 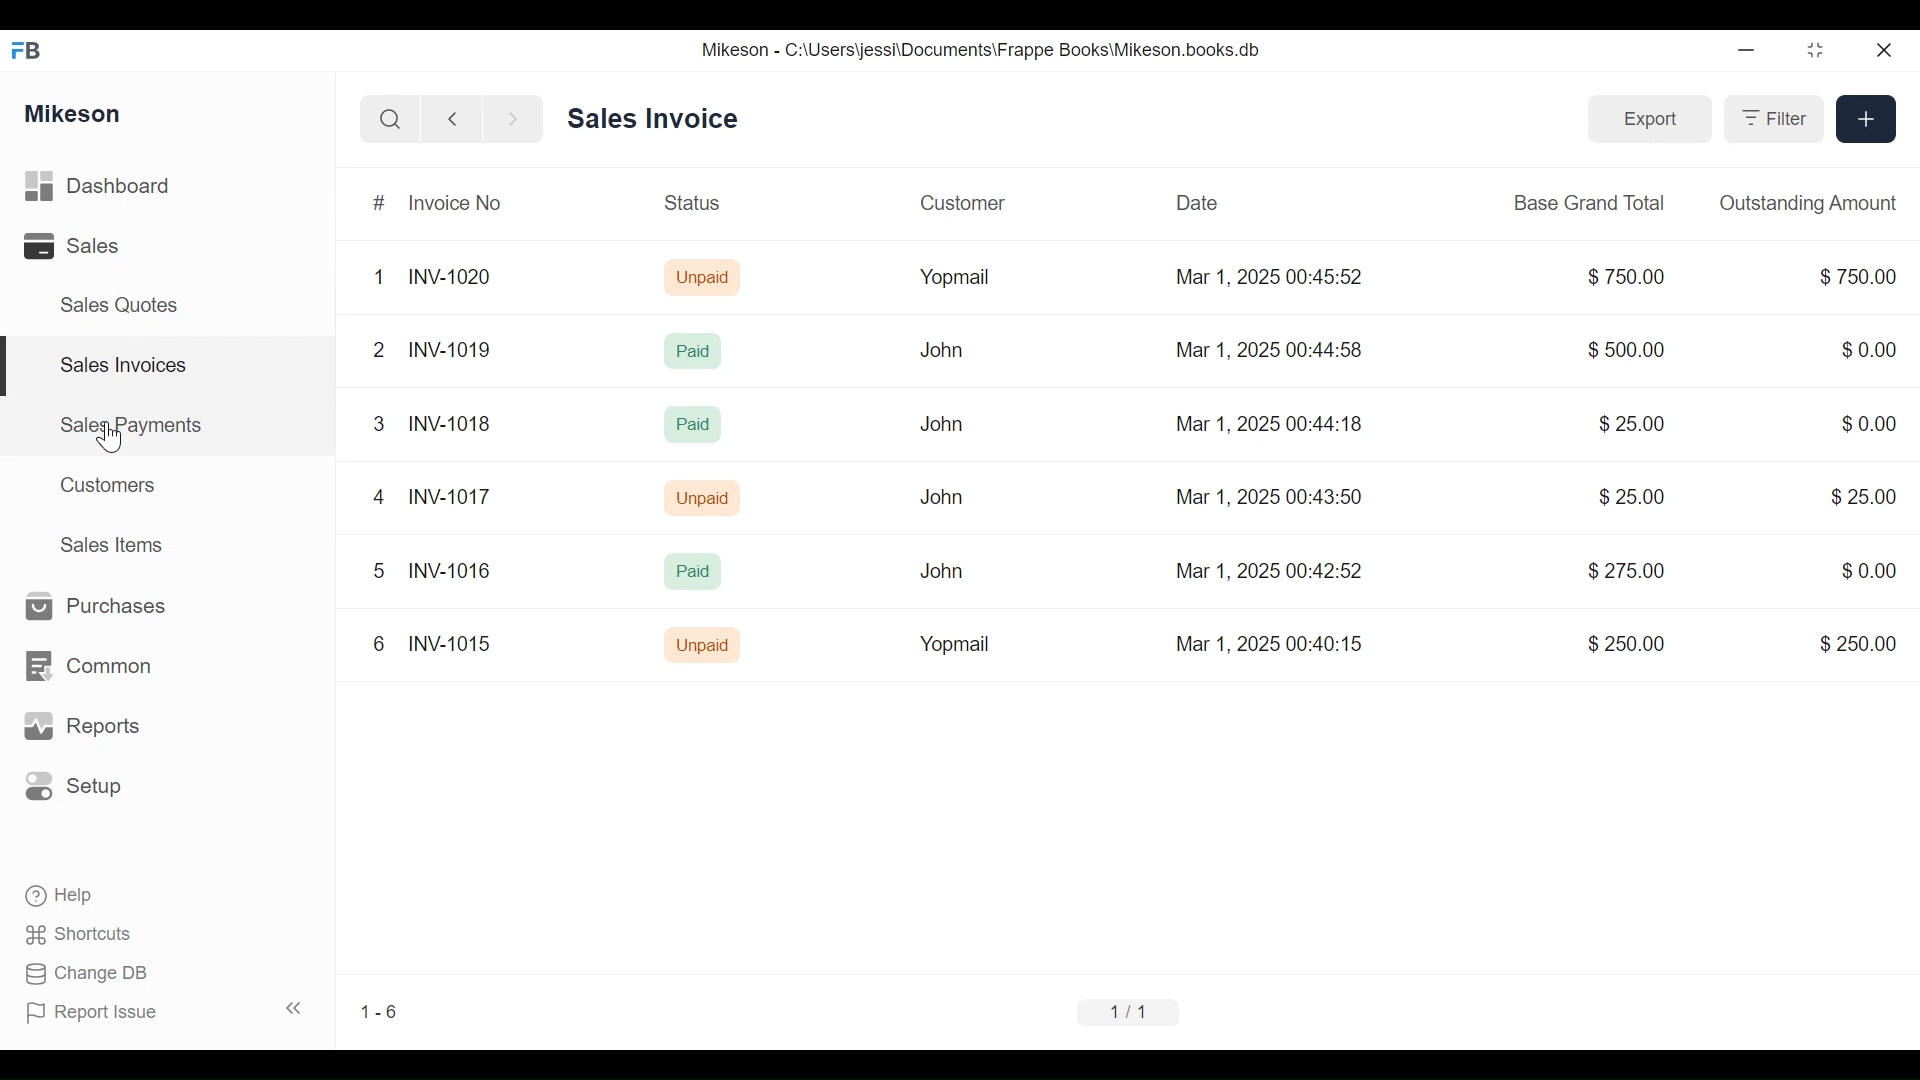 What do you see at coordinates (450, 571) in the screenshot?
I see `INV-1016` at bounding box center [450, 571].